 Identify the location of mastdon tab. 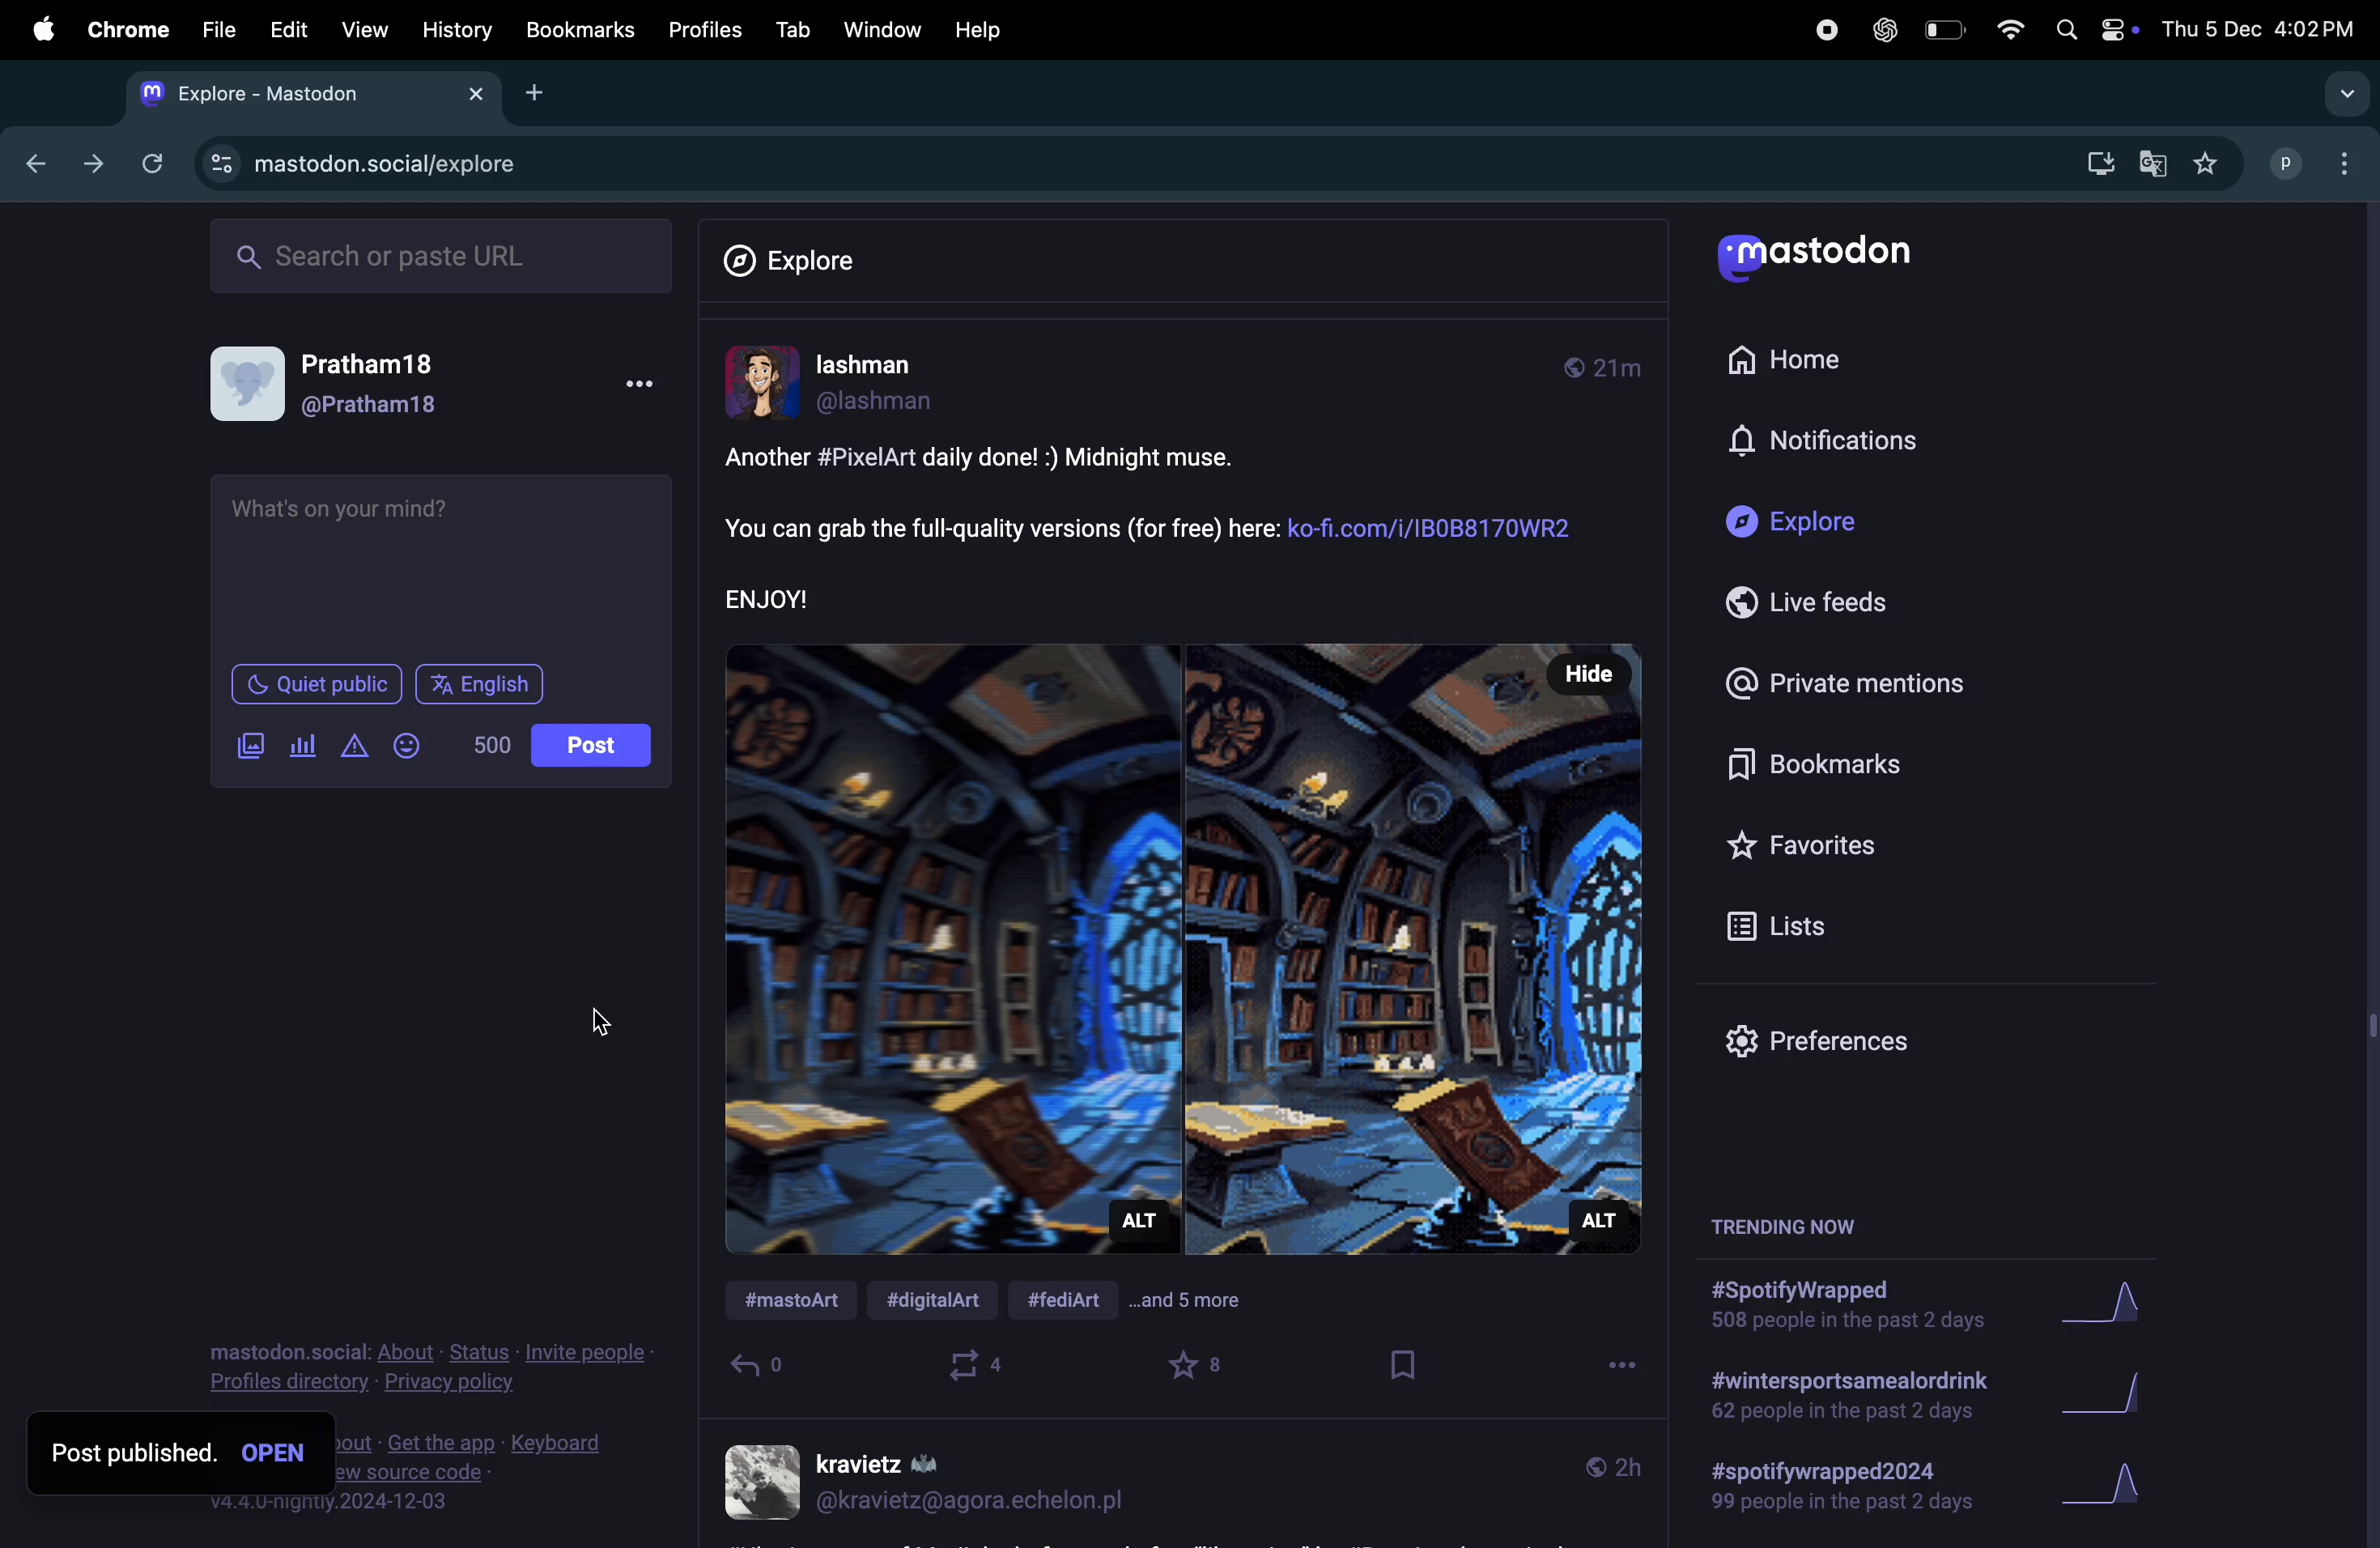
(322, 96).